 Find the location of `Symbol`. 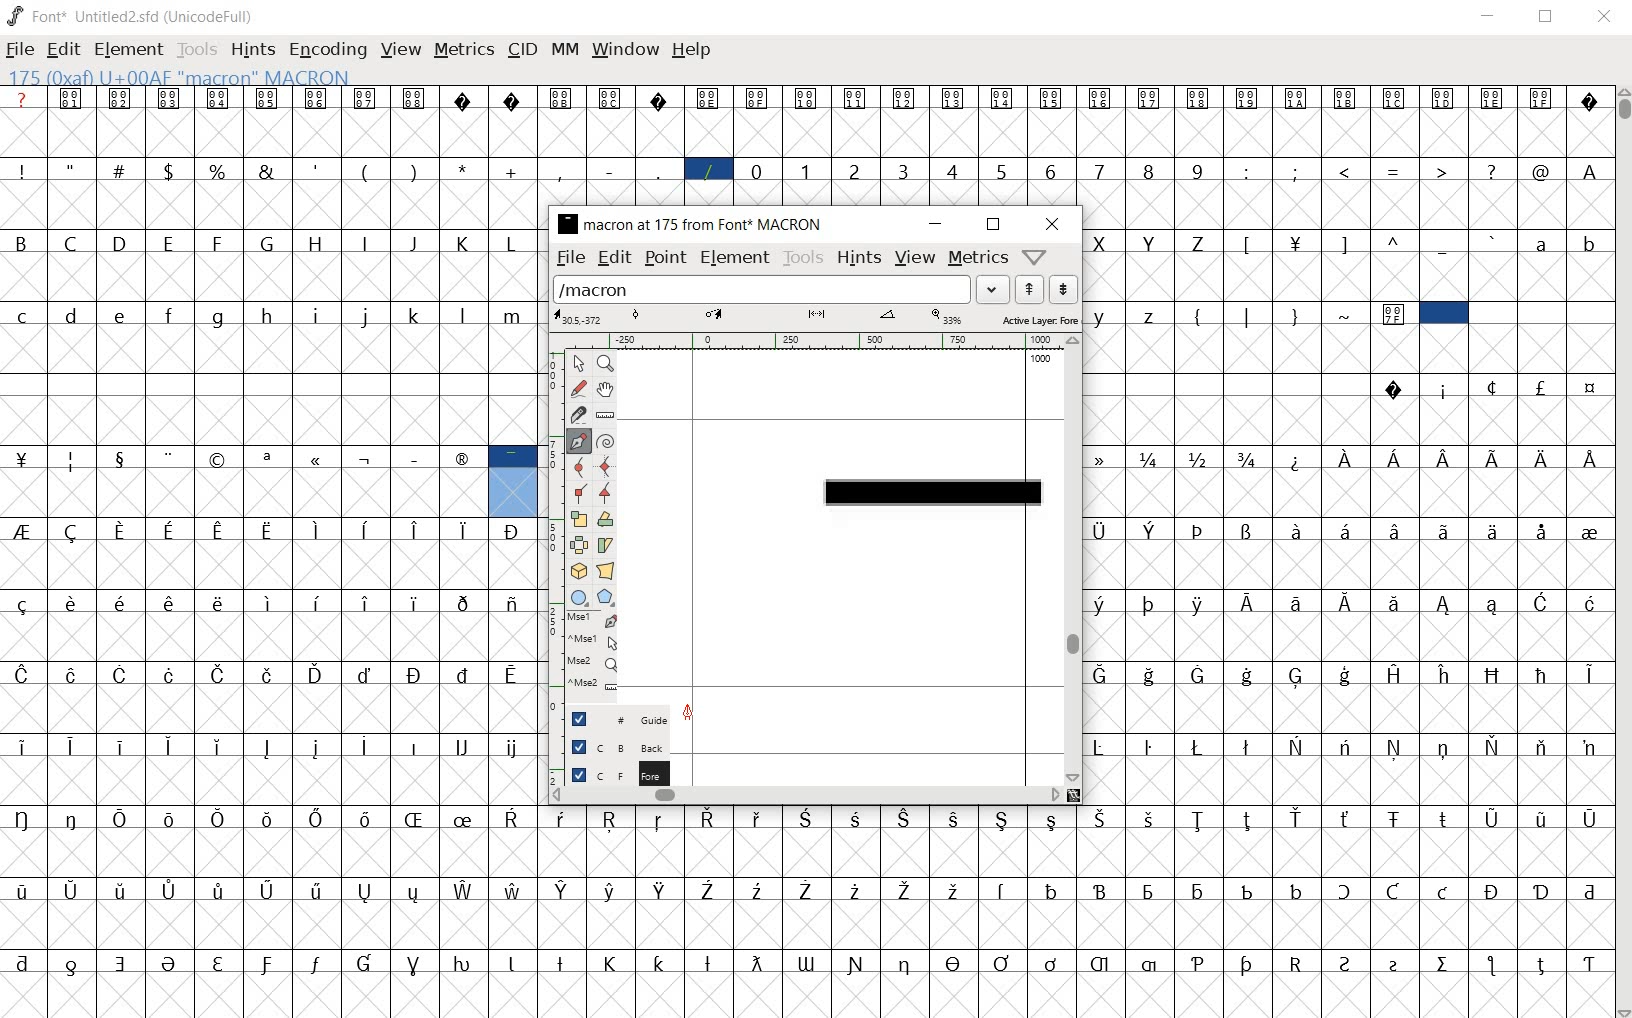

Symbol is located at coordinates (171, 99).